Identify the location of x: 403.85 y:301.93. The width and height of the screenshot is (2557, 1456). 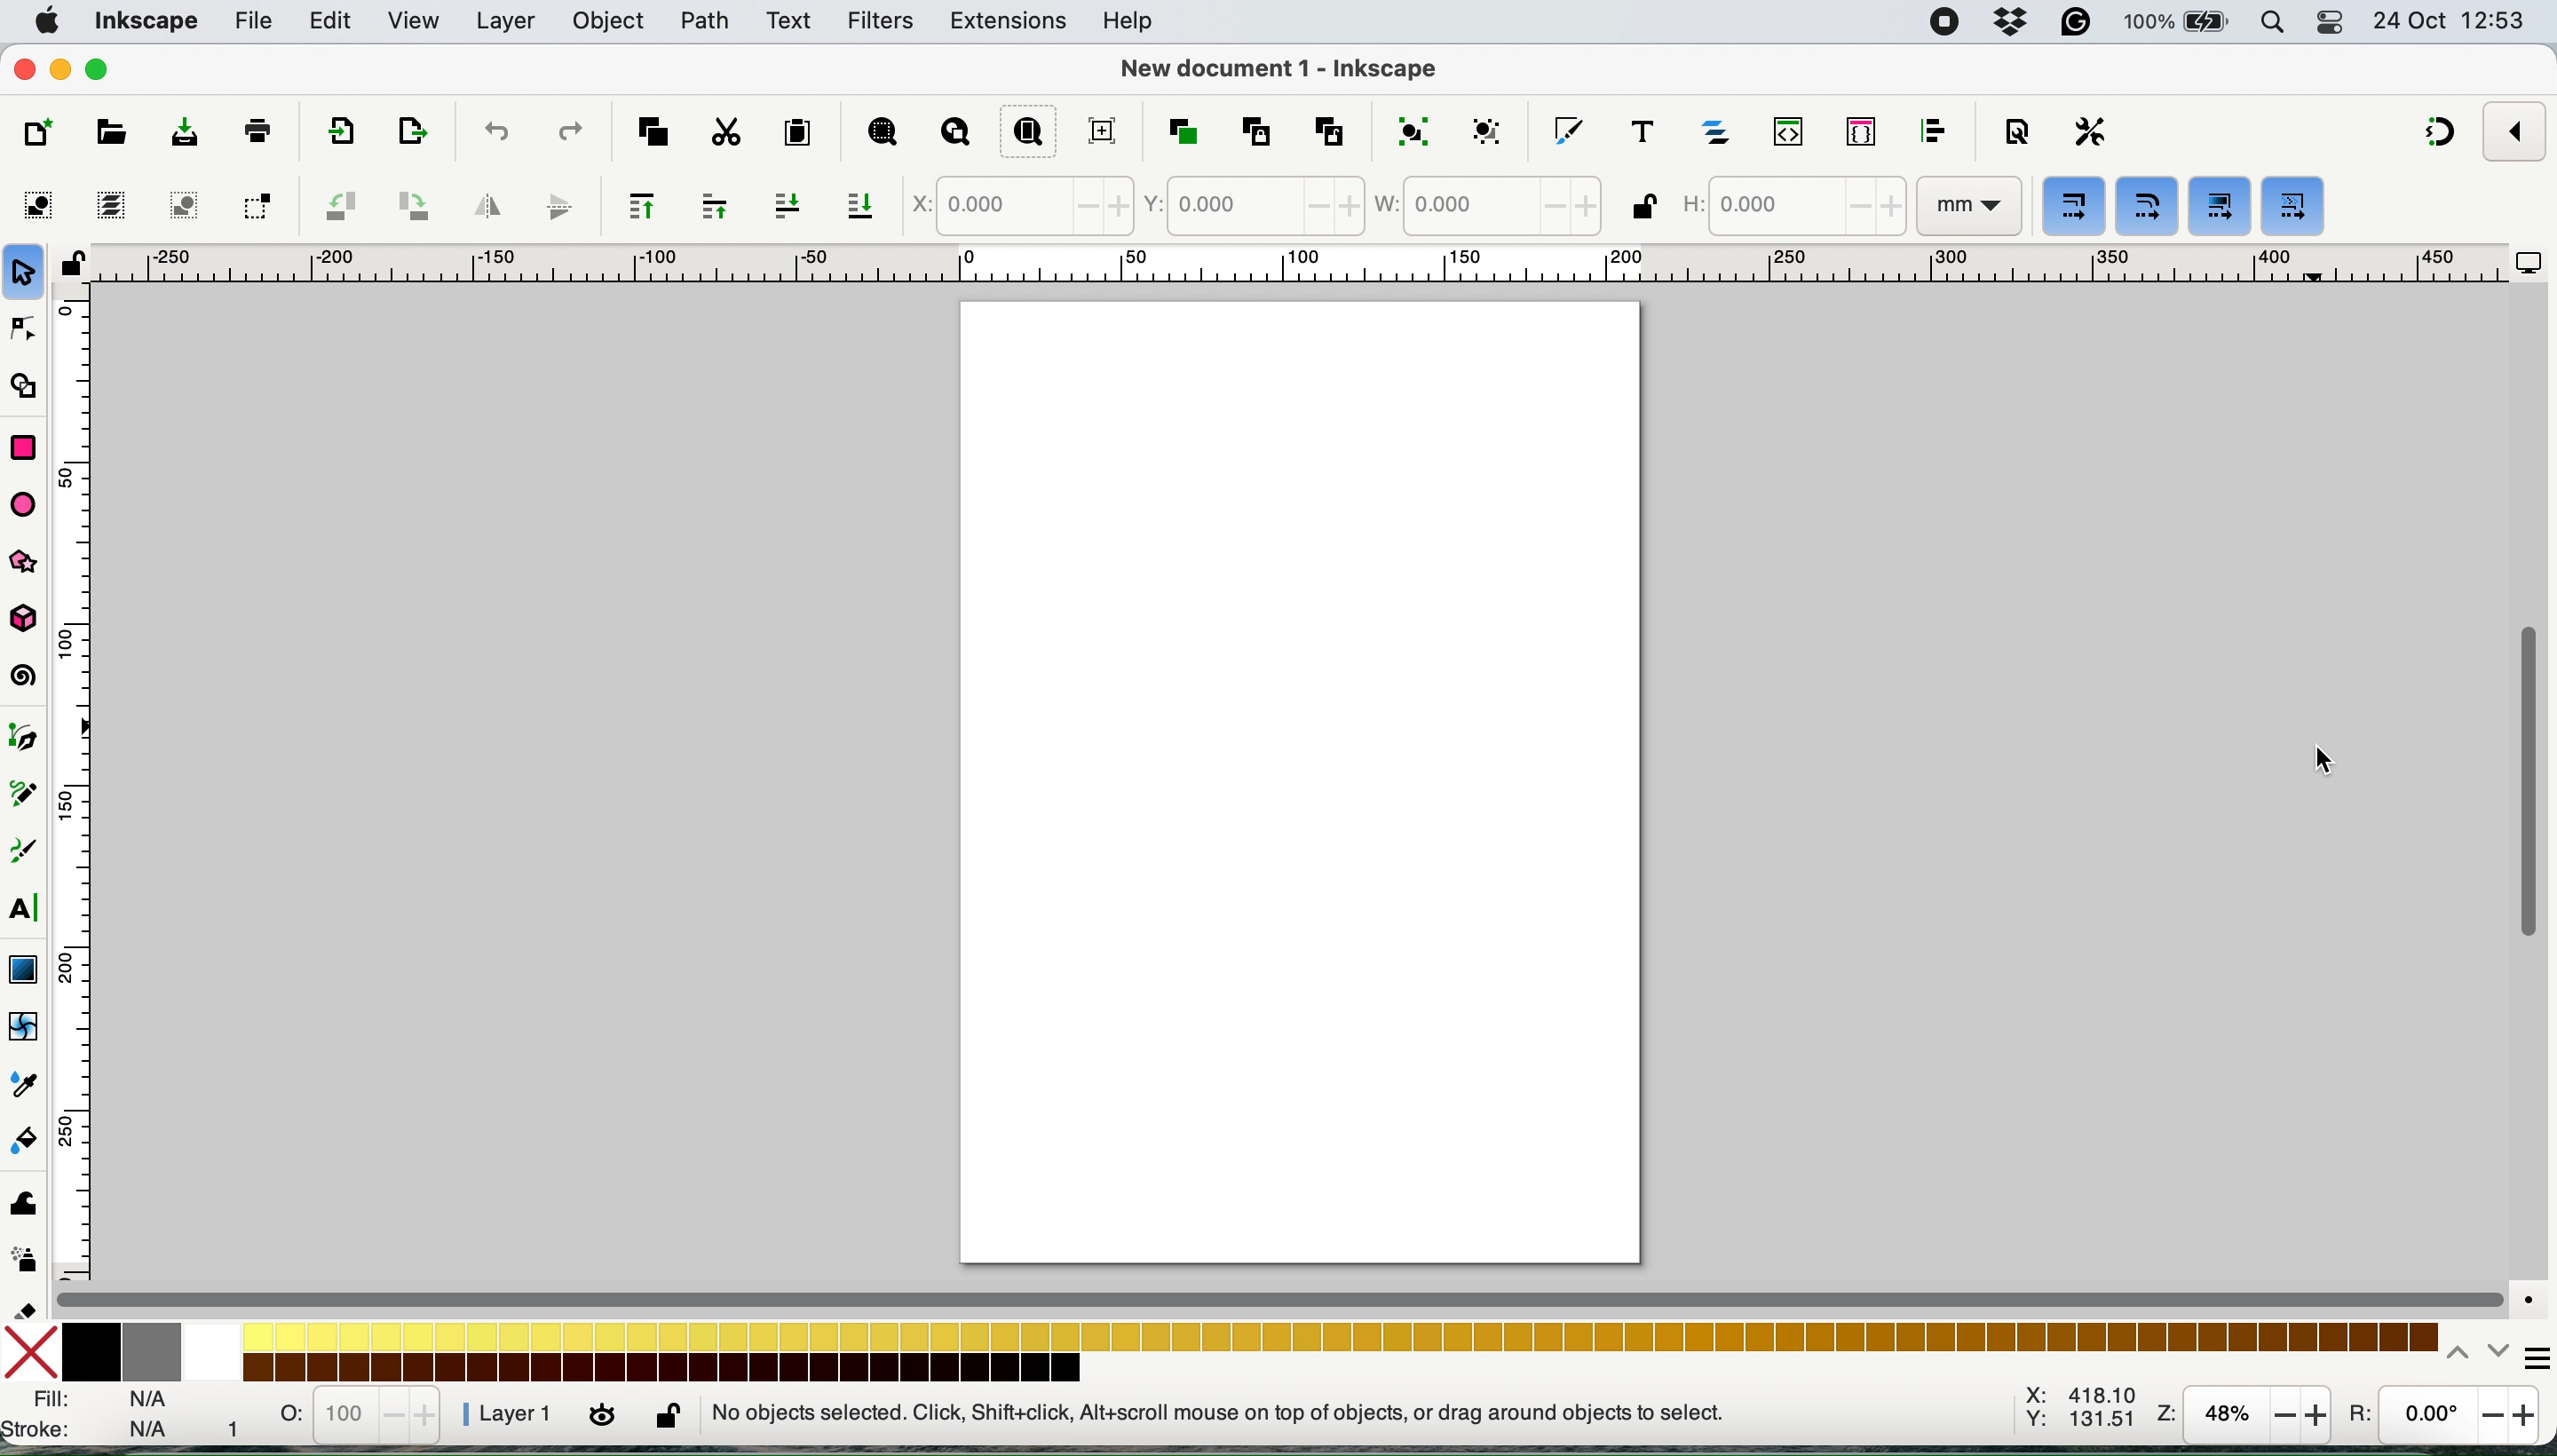
(2077, 1411).